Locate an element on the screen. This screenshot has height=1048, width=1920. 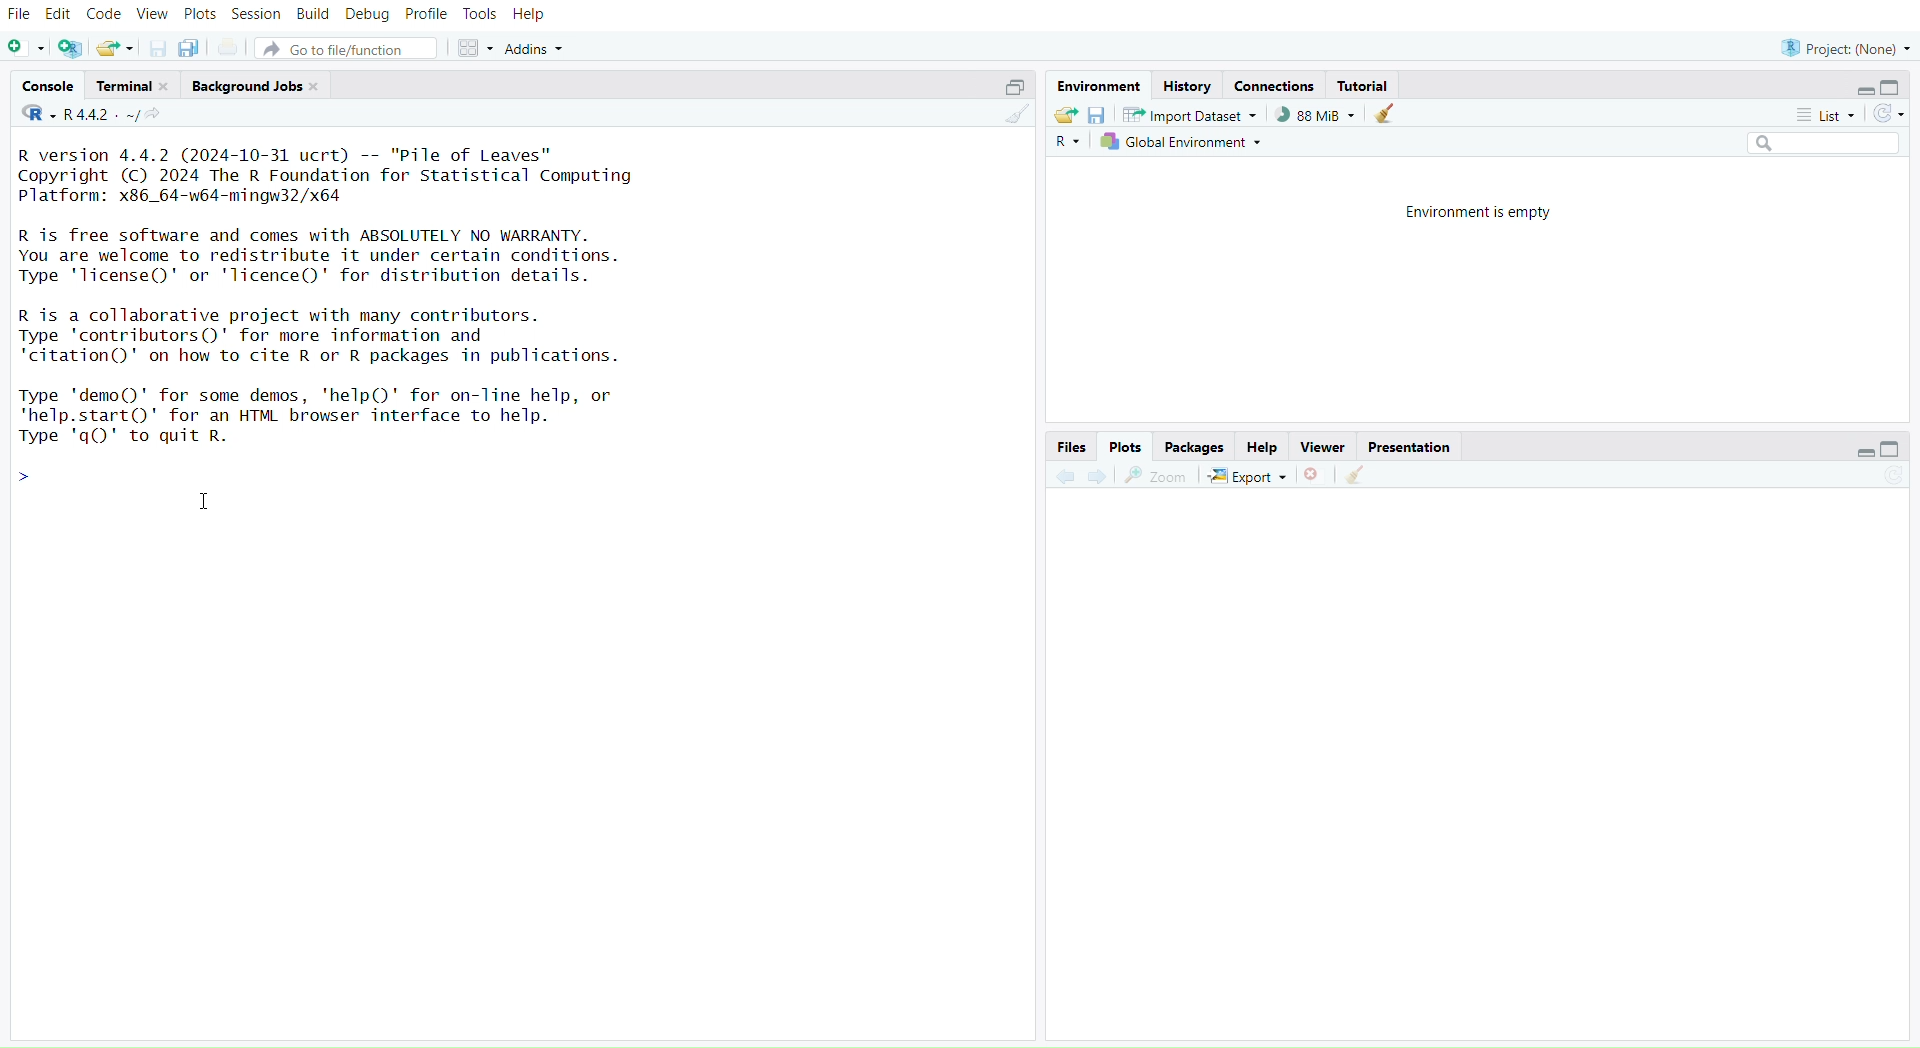
environment is located at coordinates (1096, 86).